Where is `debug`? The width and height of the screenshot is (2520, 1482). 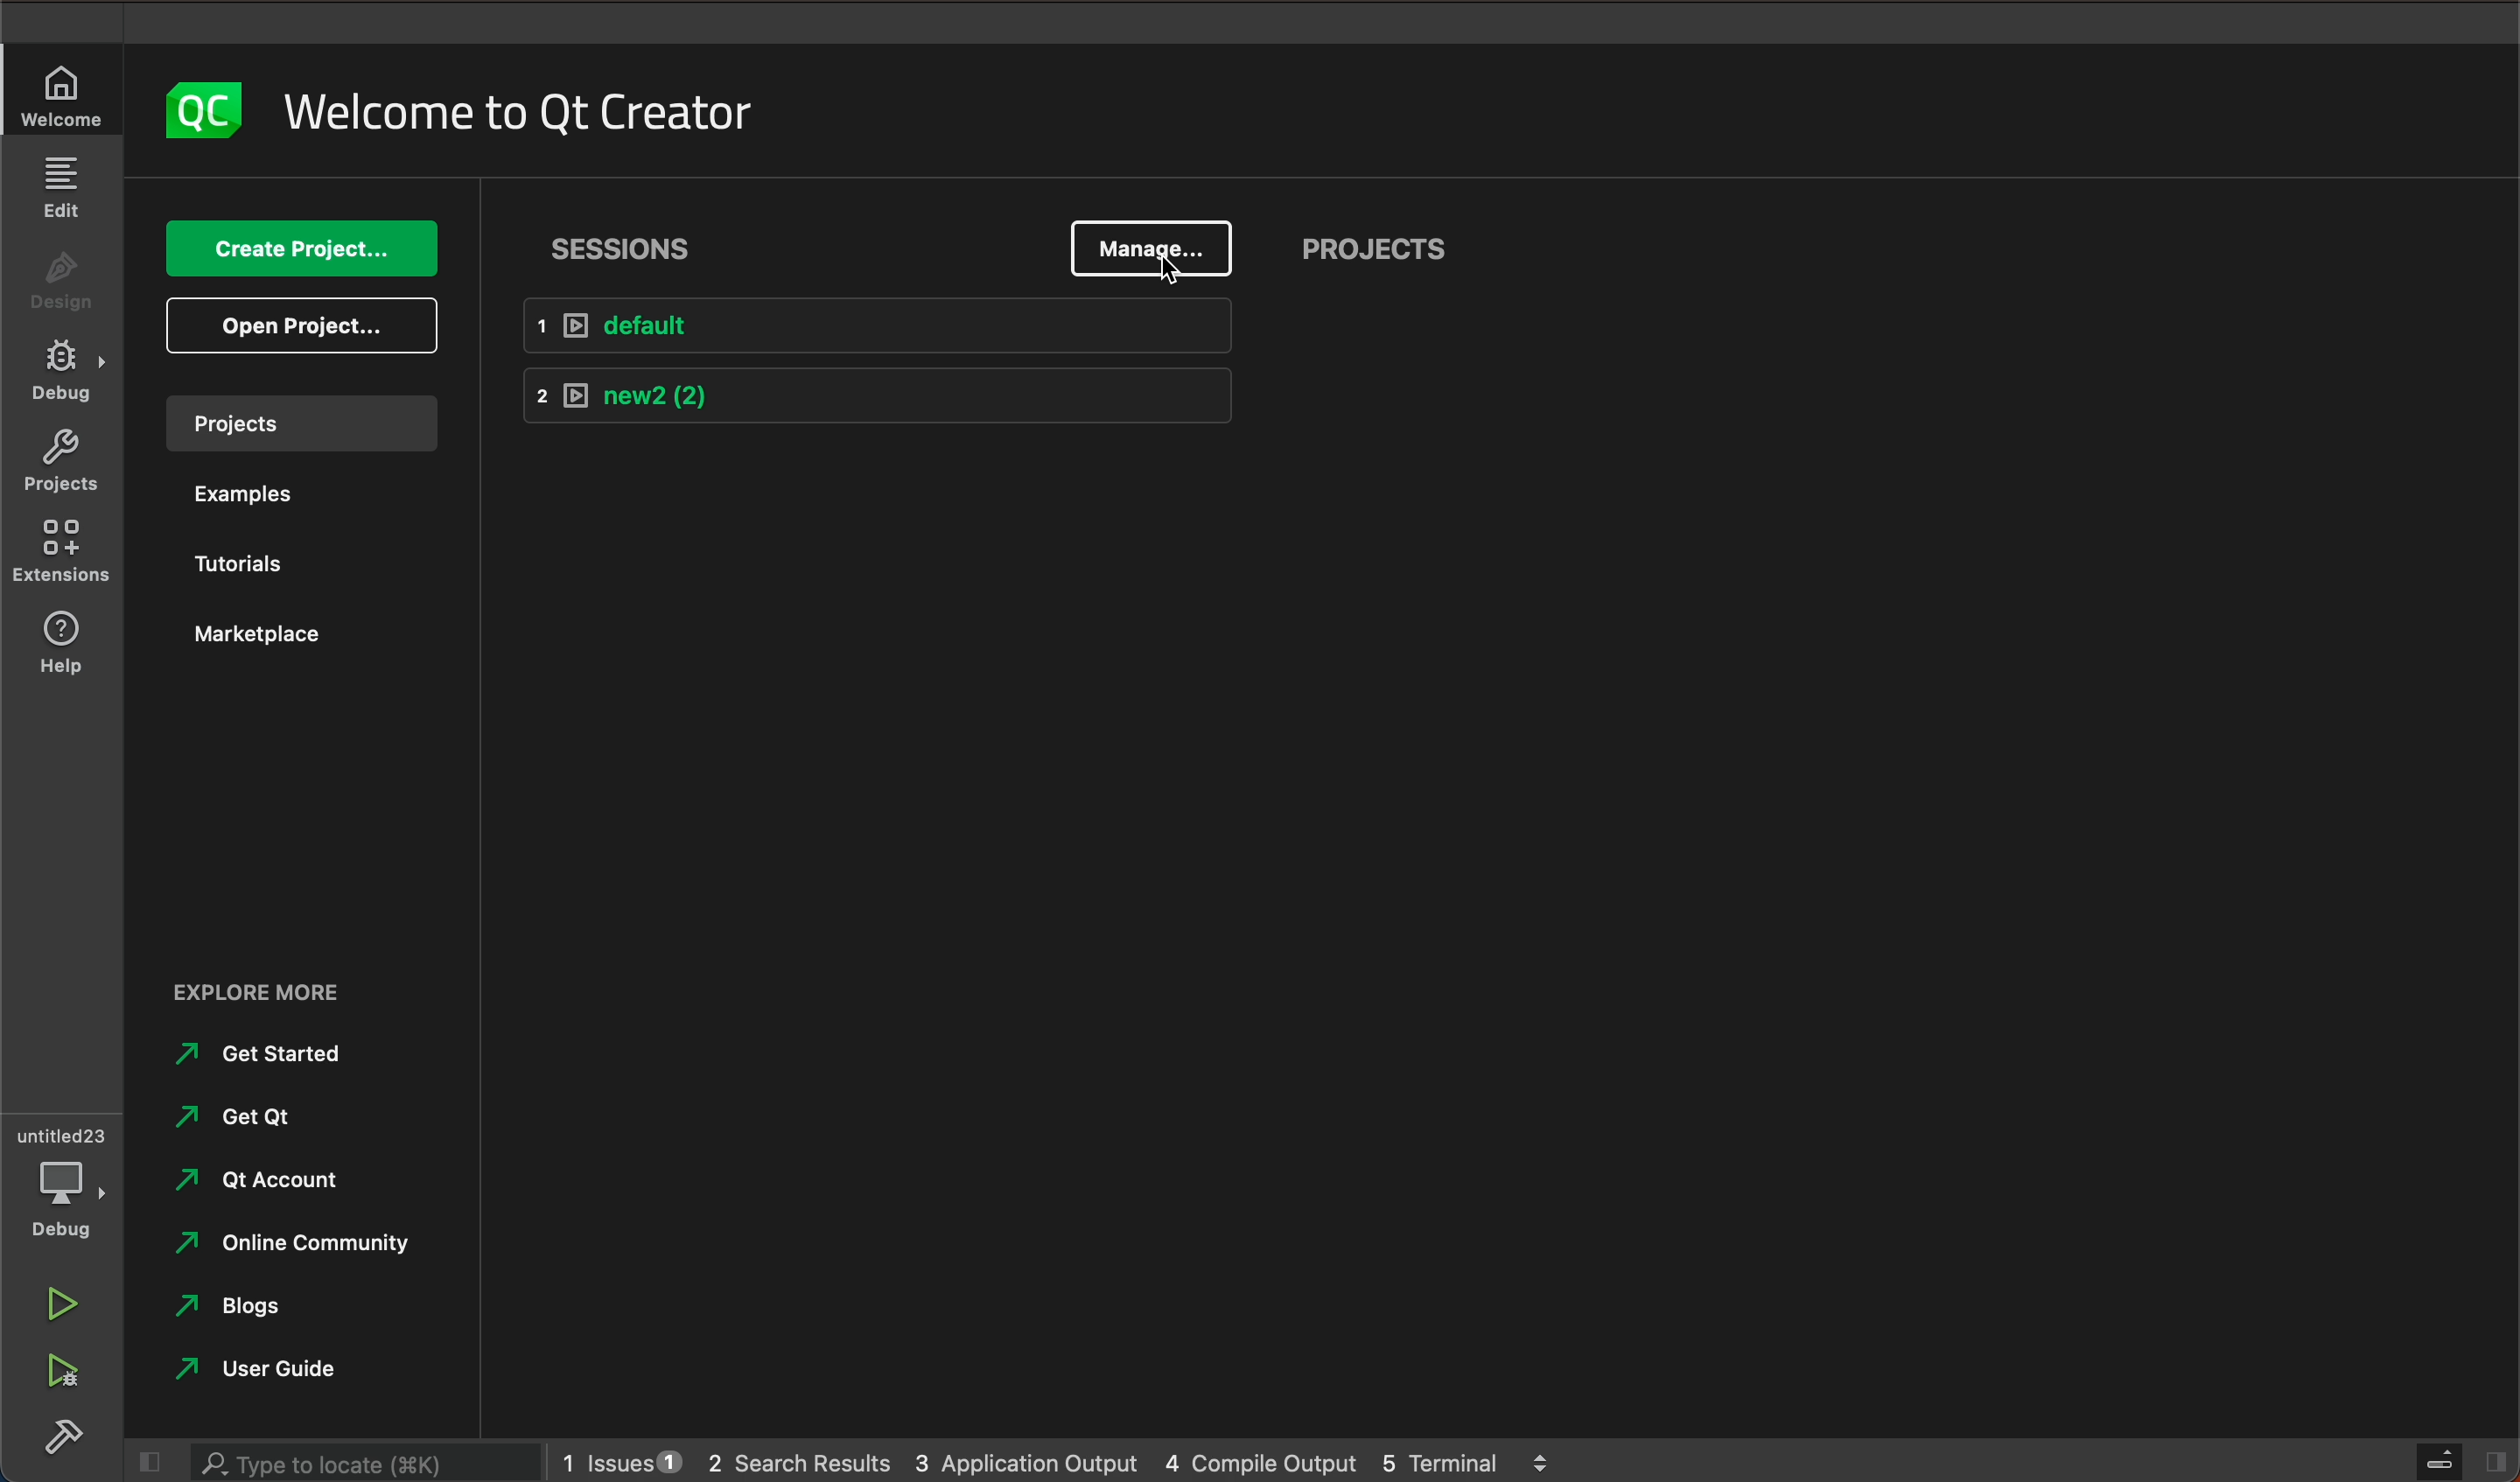
debug is located at coordinates (65, 369).